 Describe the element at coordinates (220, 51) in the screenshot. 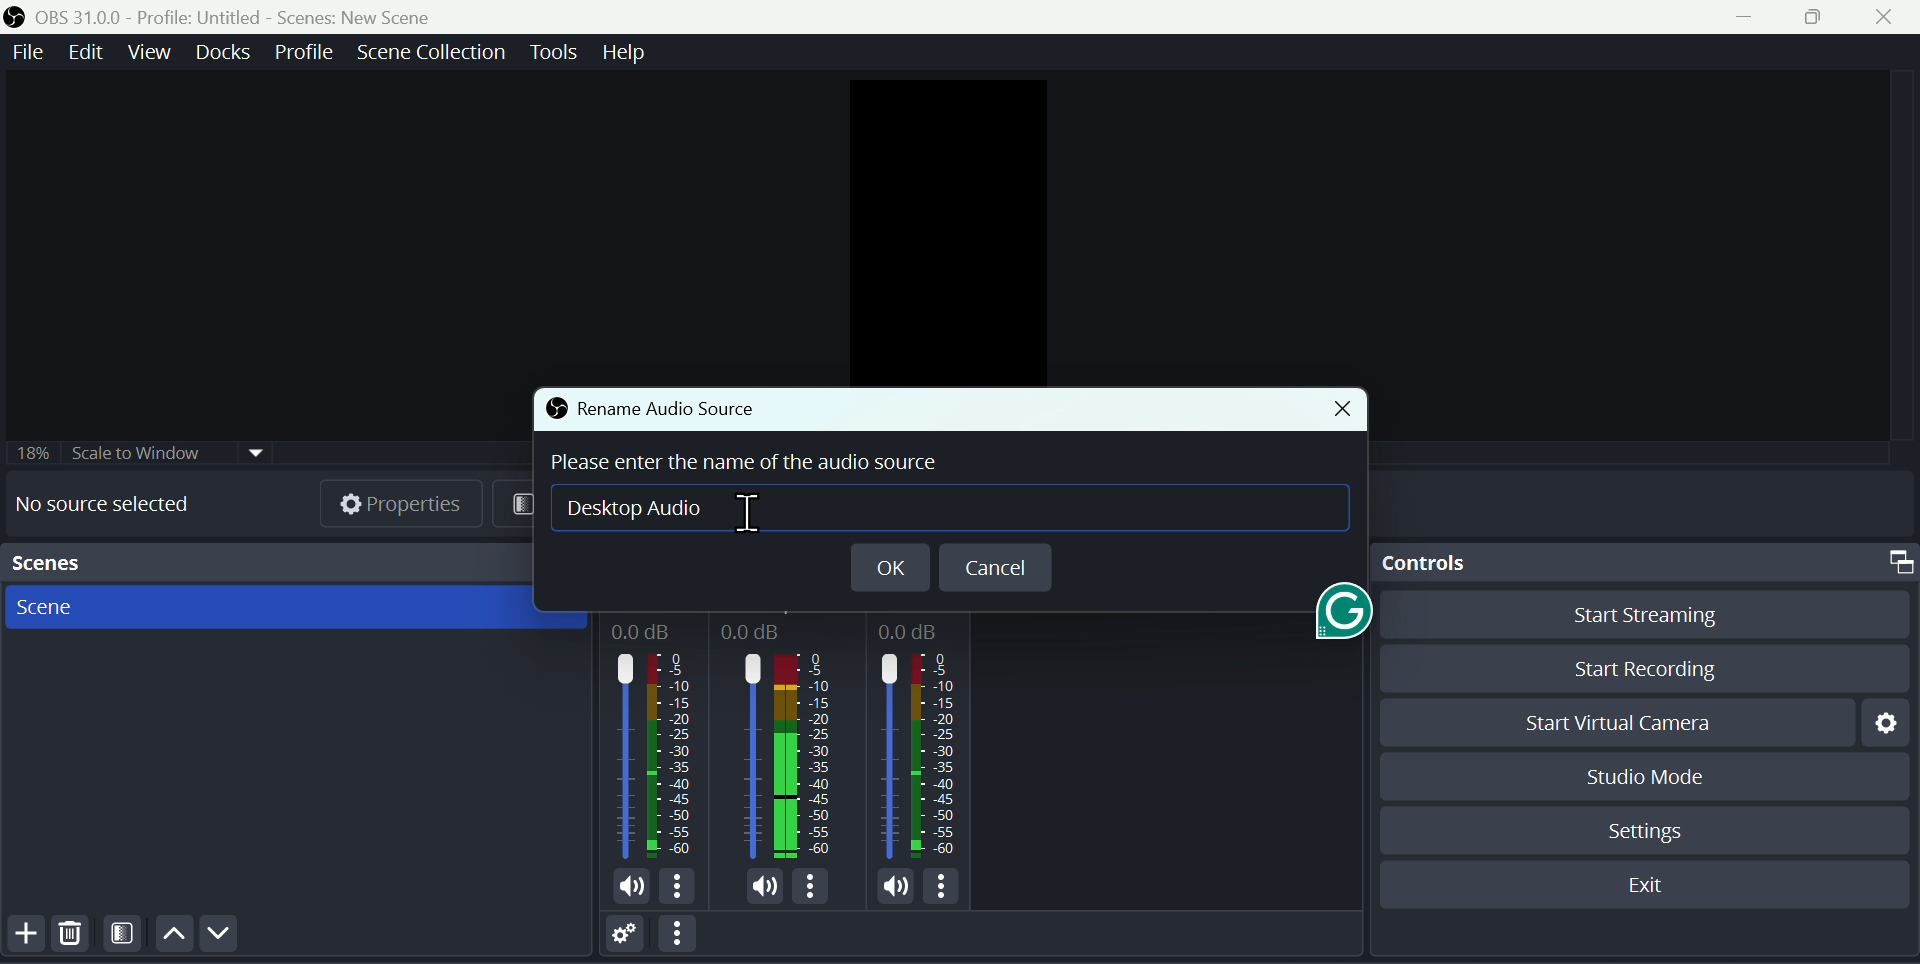

I see `Docks` at that location.